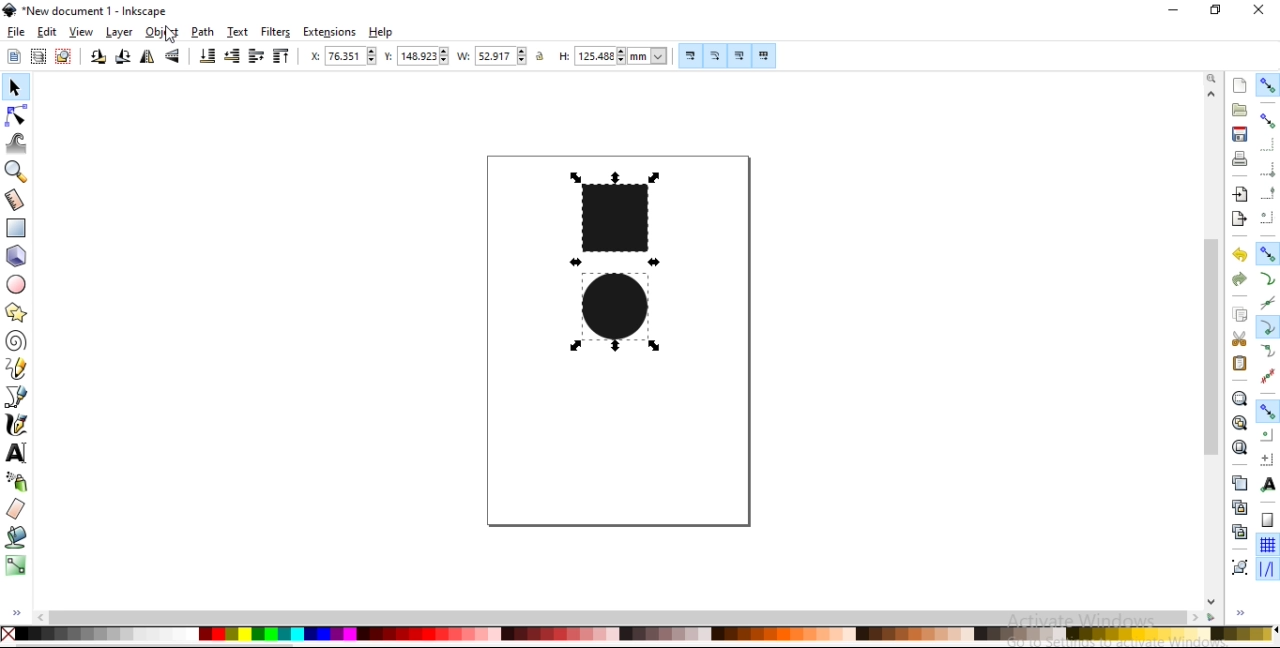 This screenshot has height=648, width=1280. What do you see at coordinates (1241, 85) in the screenshot?
I see `create a new document` at bounding box center [1241, 85].